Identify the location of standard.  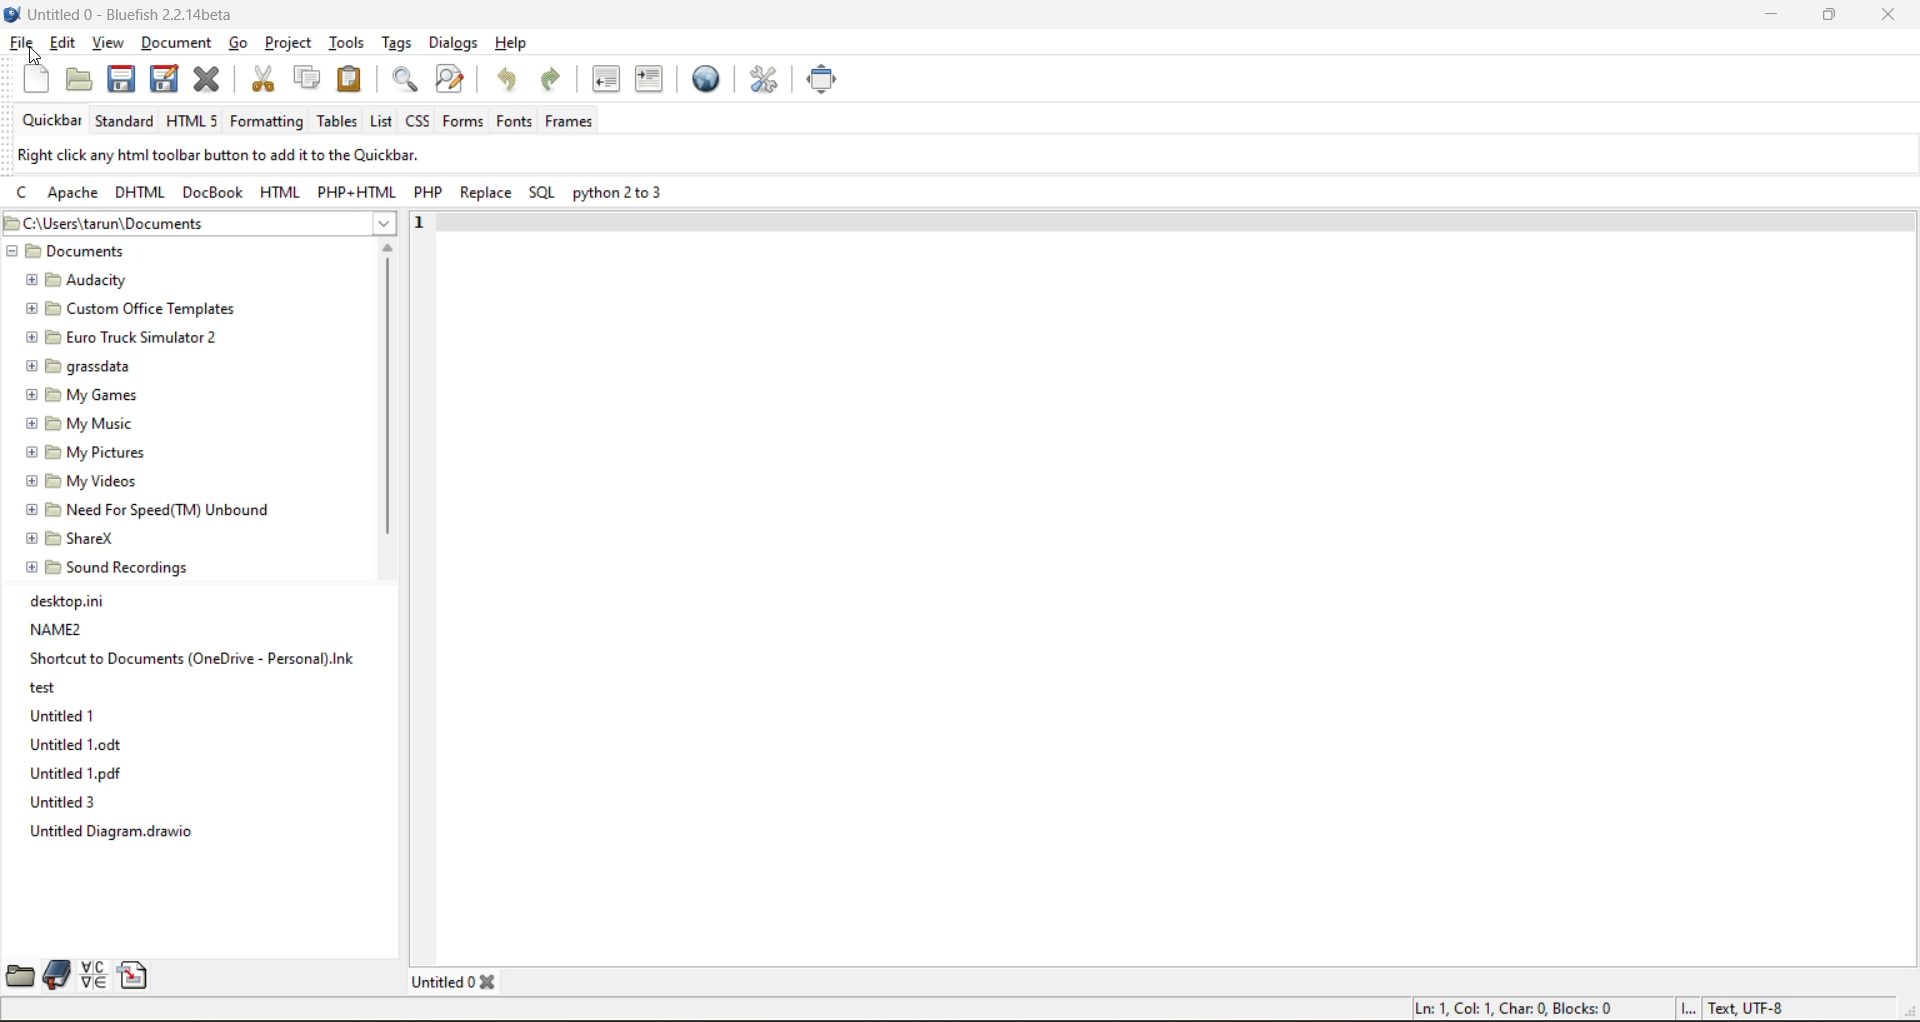
(130, 121).